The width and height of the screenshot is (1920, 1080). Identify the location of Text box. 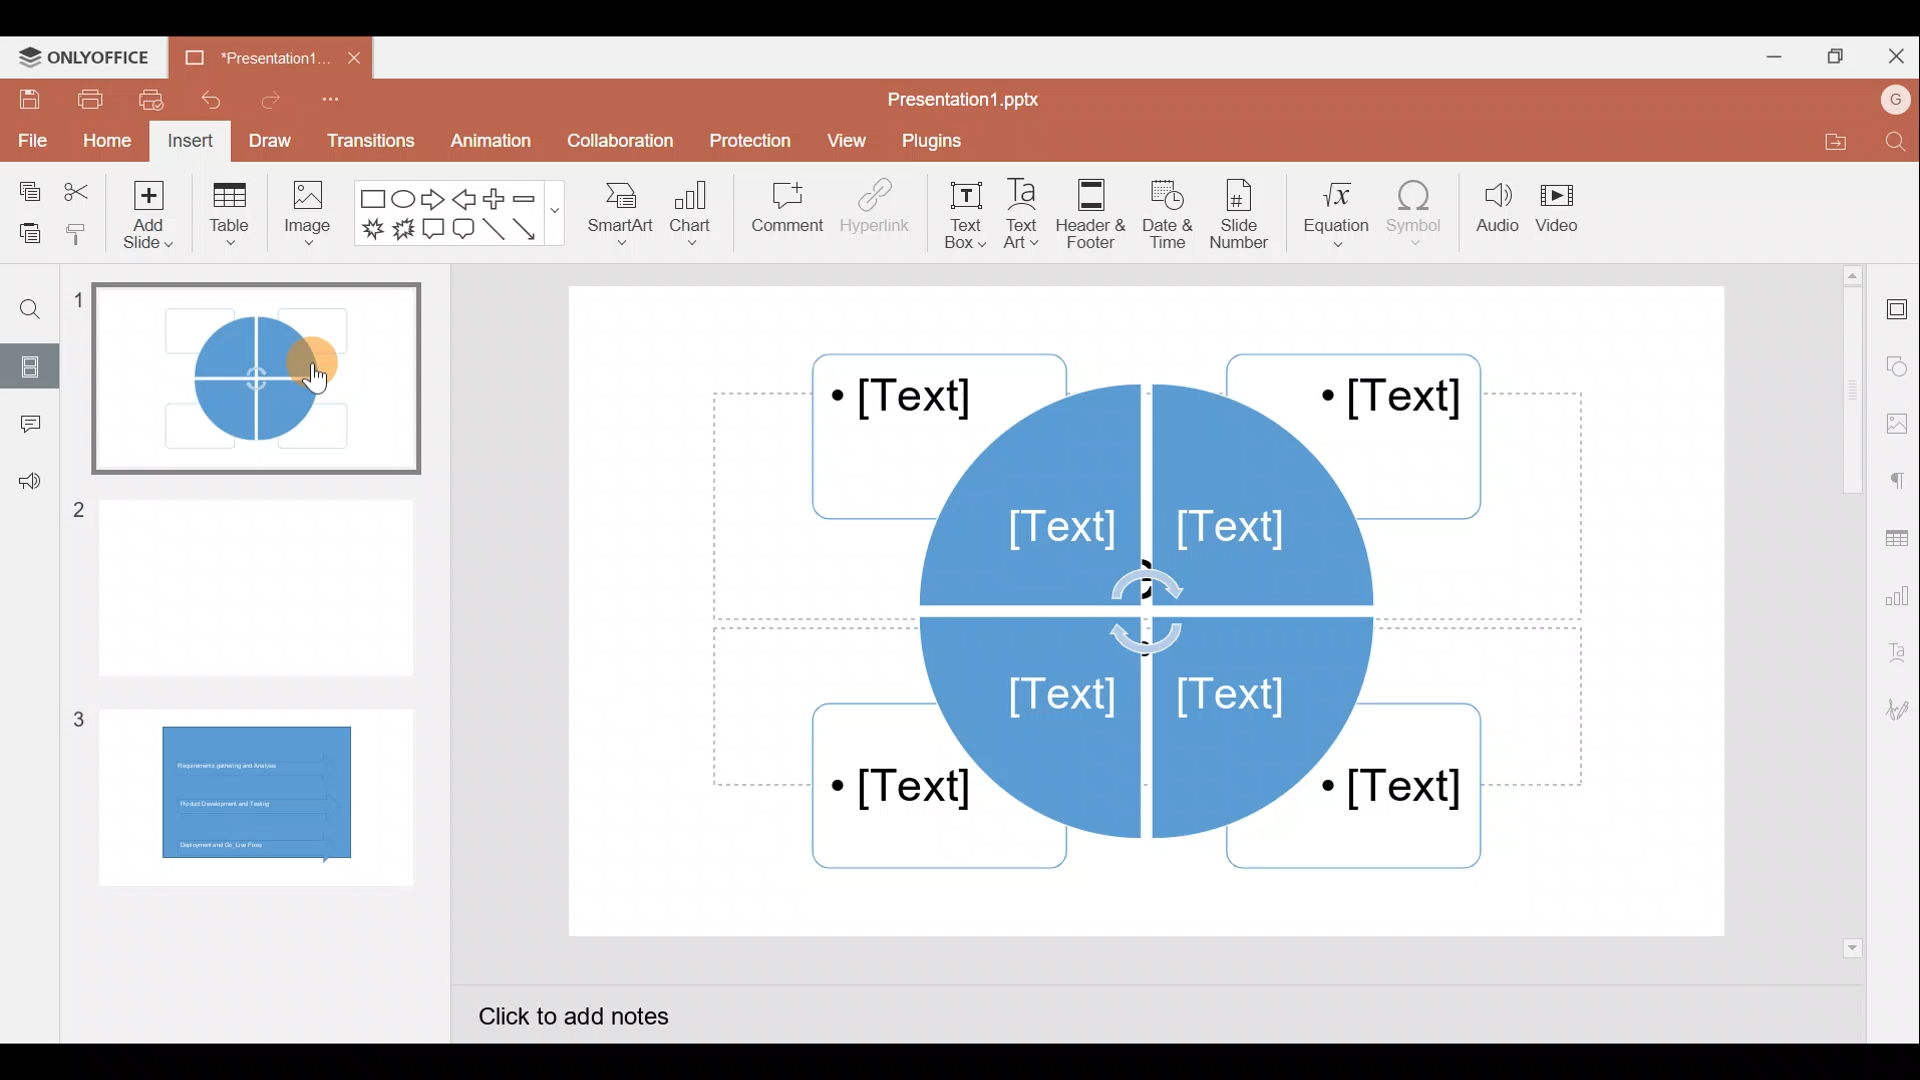
(960, 215).